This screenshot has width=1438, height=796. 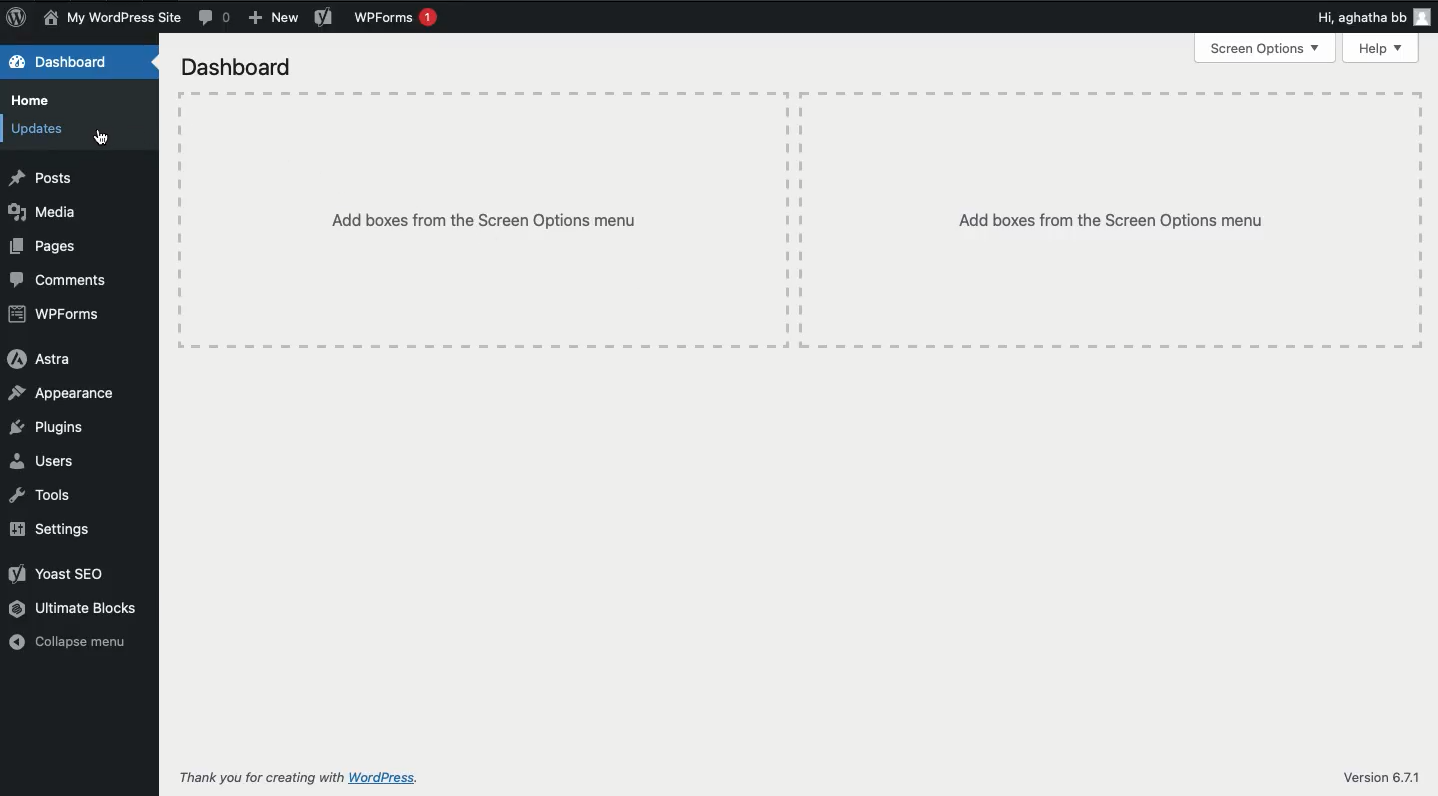 What do you see at coordinates (63, 61) in the screenshot?
I see `Dashboard` at bounding box center [63, 61].